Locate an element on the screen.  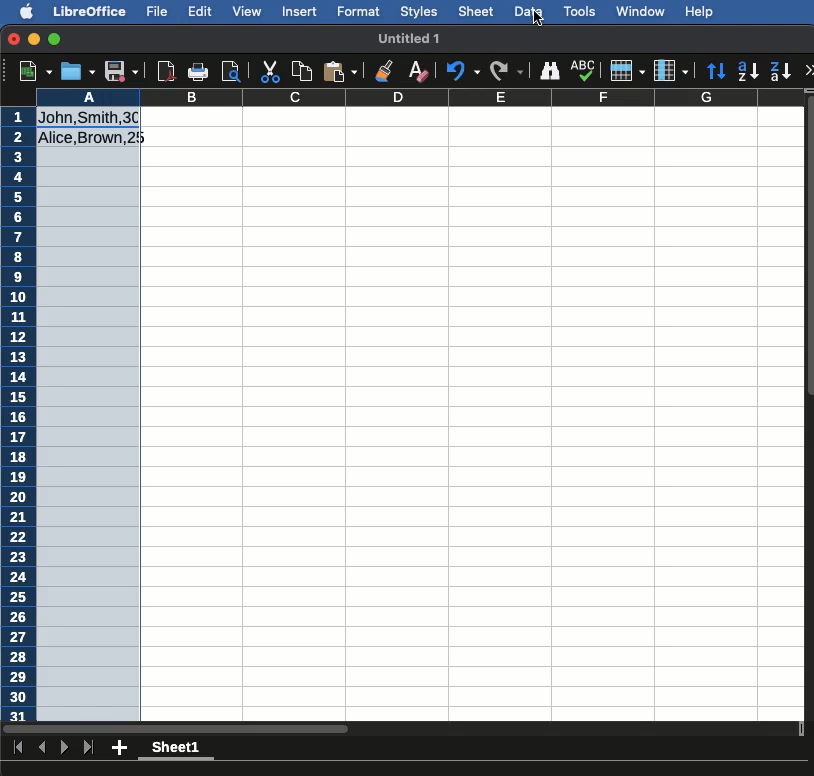
First sheet is located at coordinates (20, 747).